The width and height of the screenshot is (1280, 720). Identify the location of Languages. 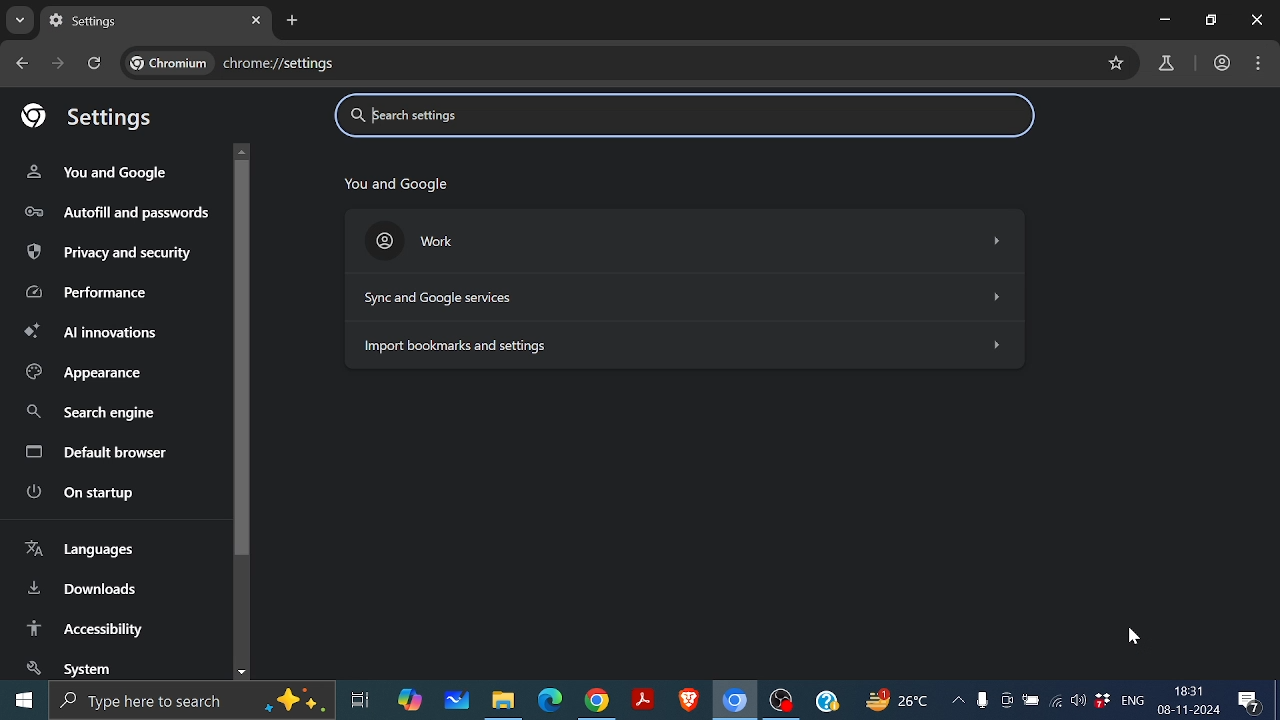
(81, 549).